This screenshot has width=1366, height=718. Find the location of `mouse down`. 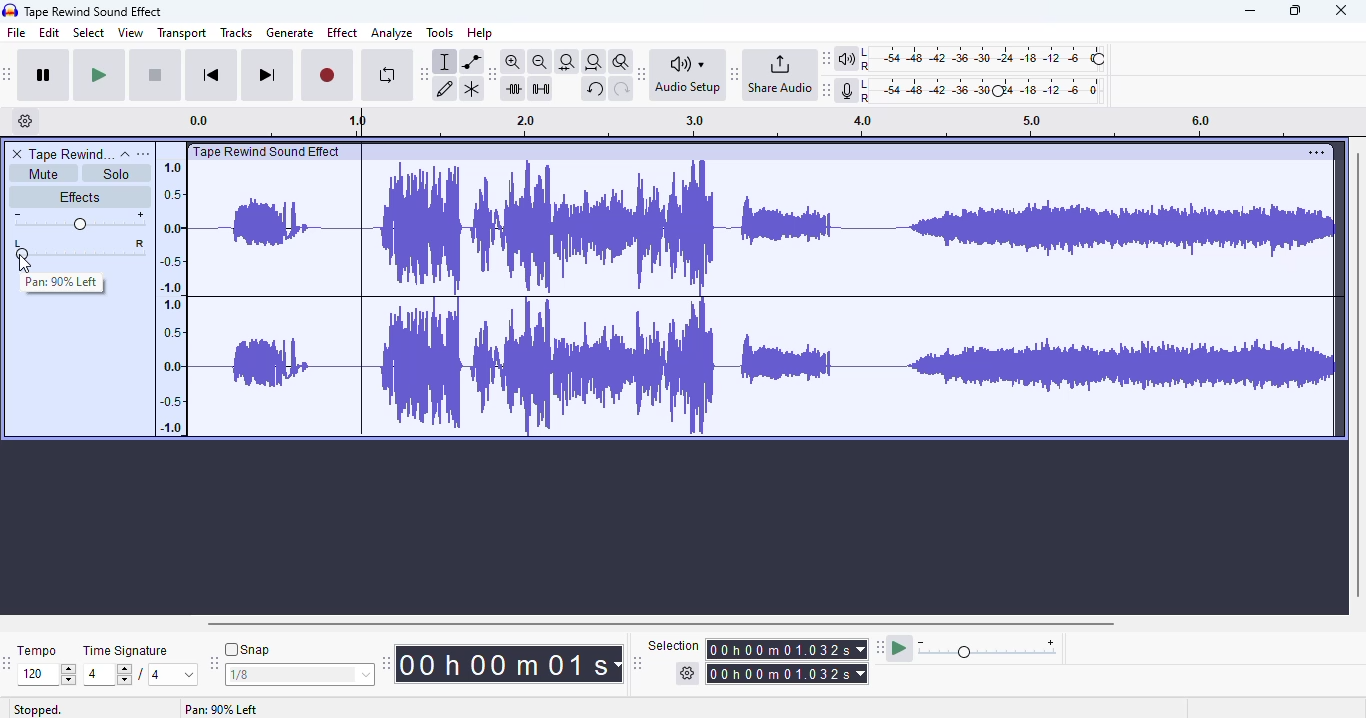

mouse down is located at coordinates (24, 264).